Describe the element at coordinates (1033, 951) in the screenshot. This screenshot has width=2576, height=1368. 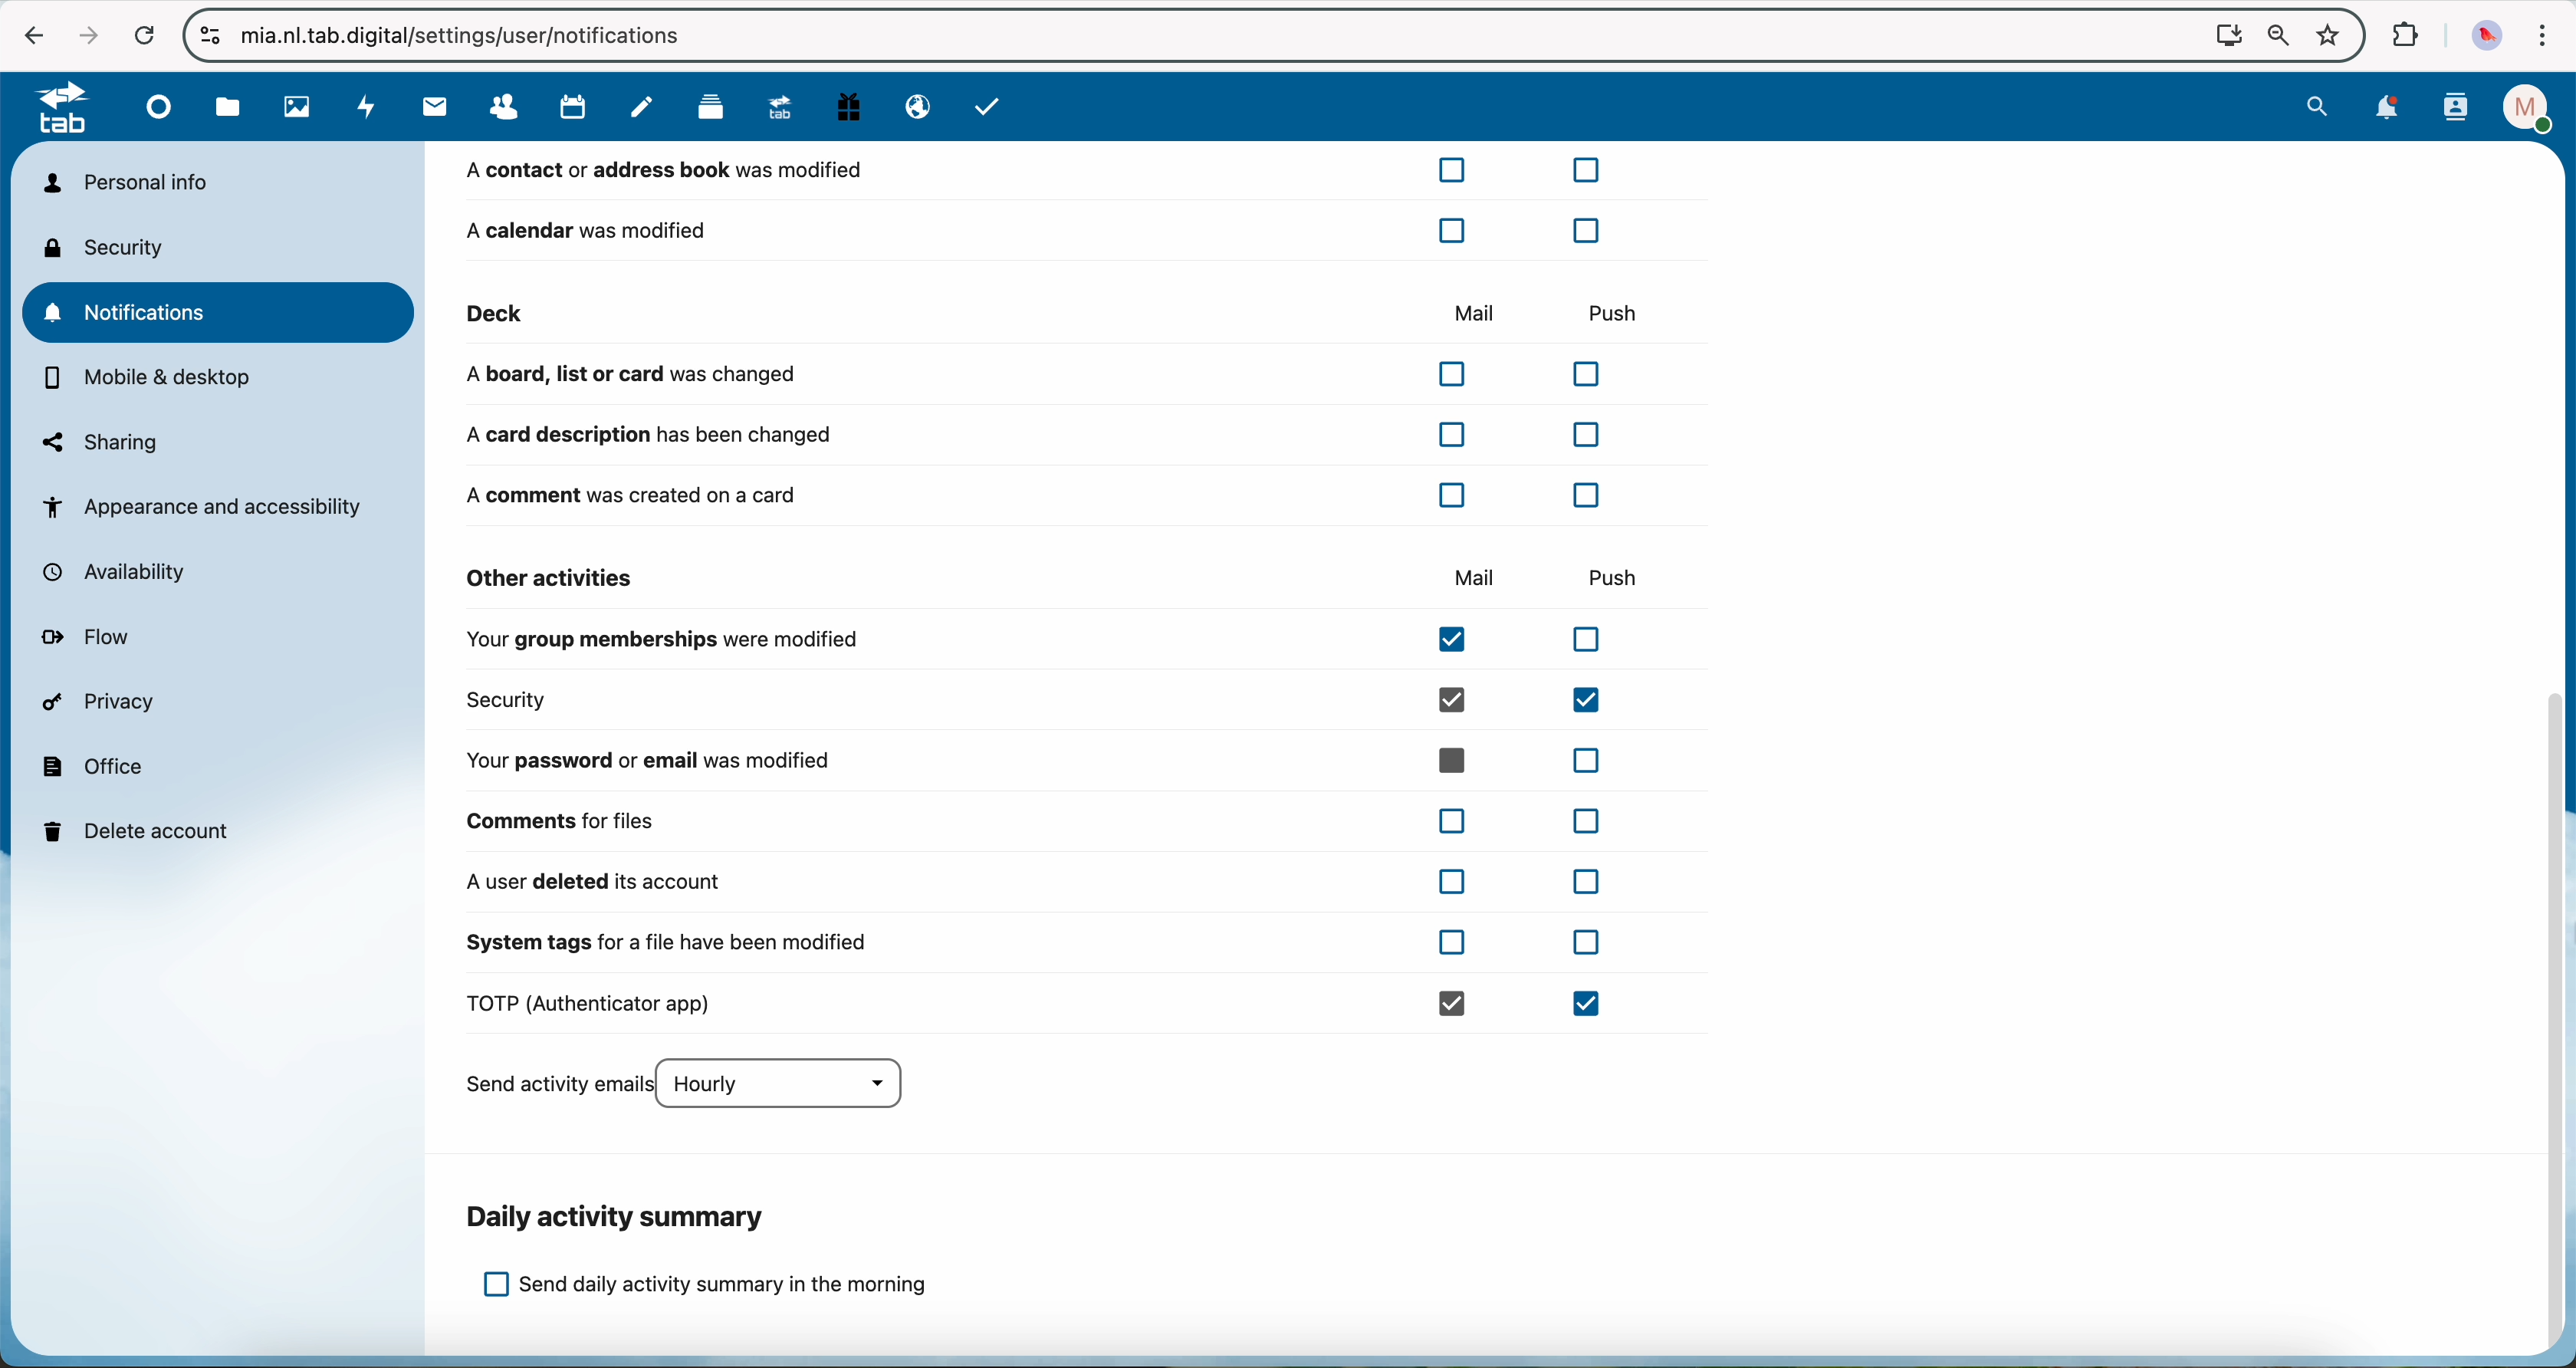
I see `system tags for a file have been modified` at that location.